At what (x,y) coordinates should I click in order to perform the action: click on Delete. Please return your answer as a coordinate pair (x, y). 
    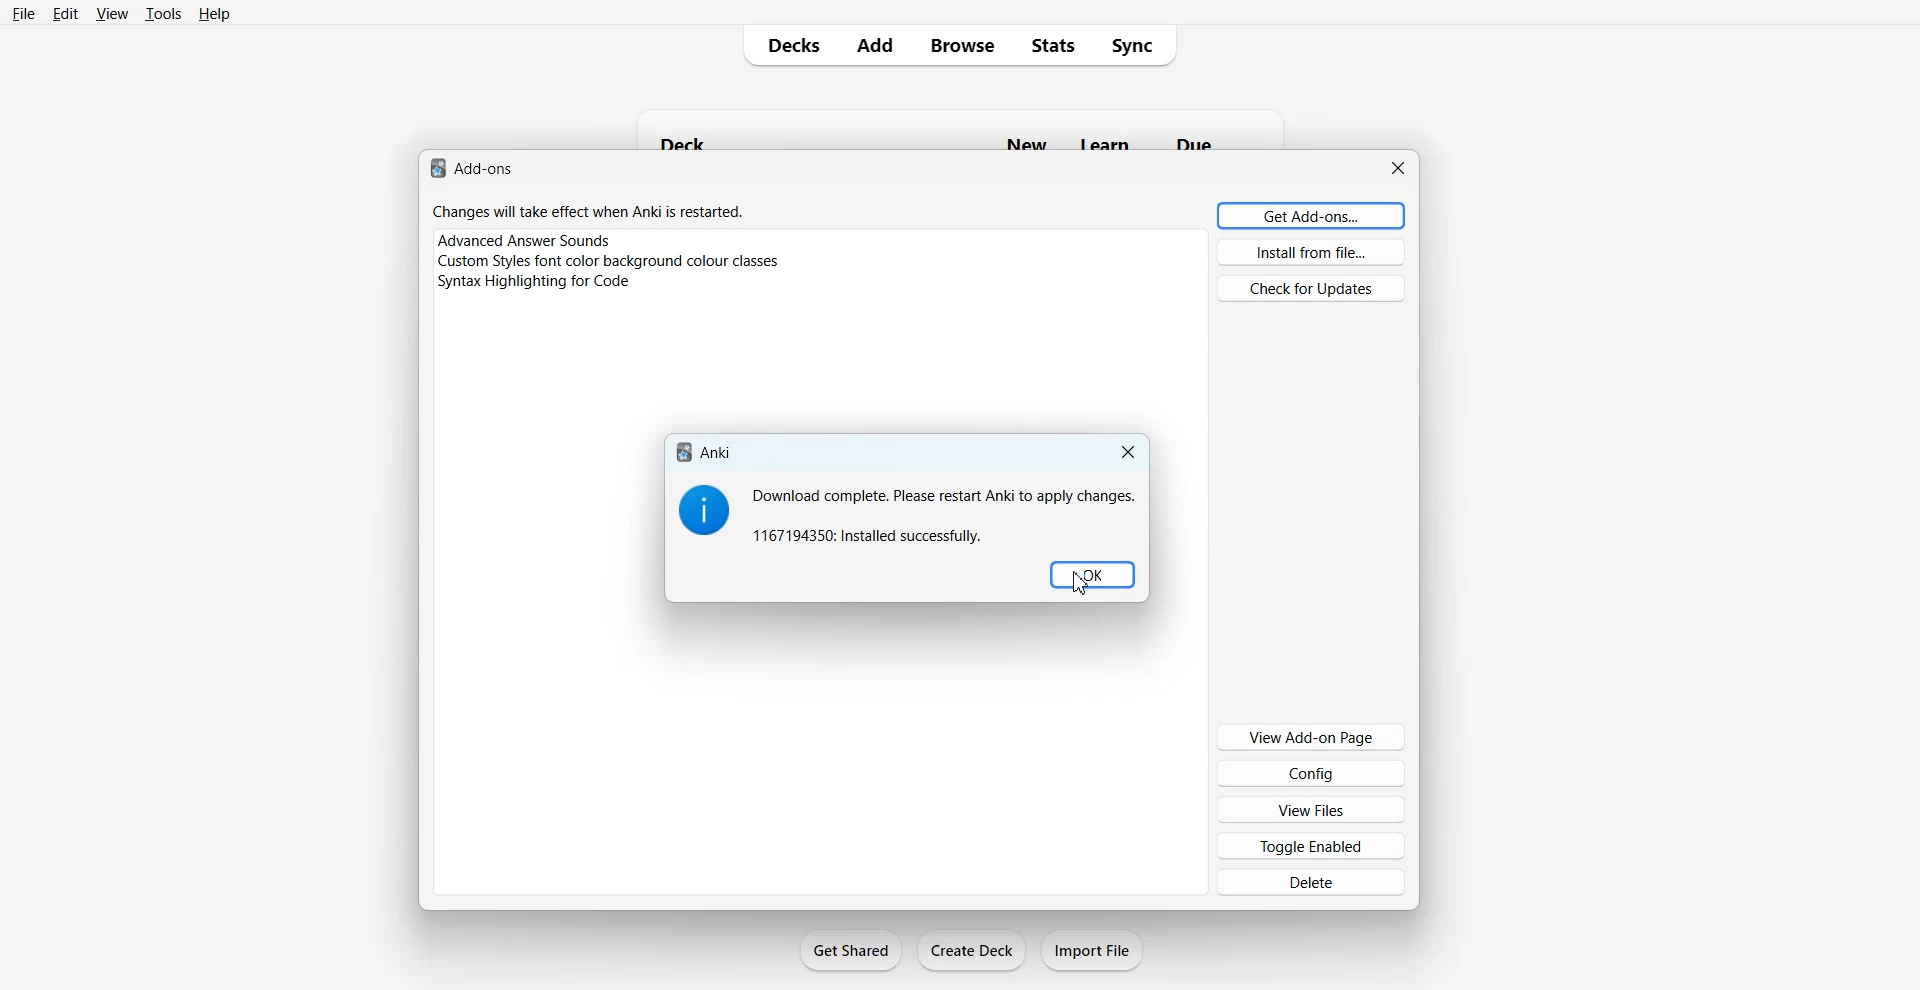
    Looking at the image, I should click on (1310, 882).